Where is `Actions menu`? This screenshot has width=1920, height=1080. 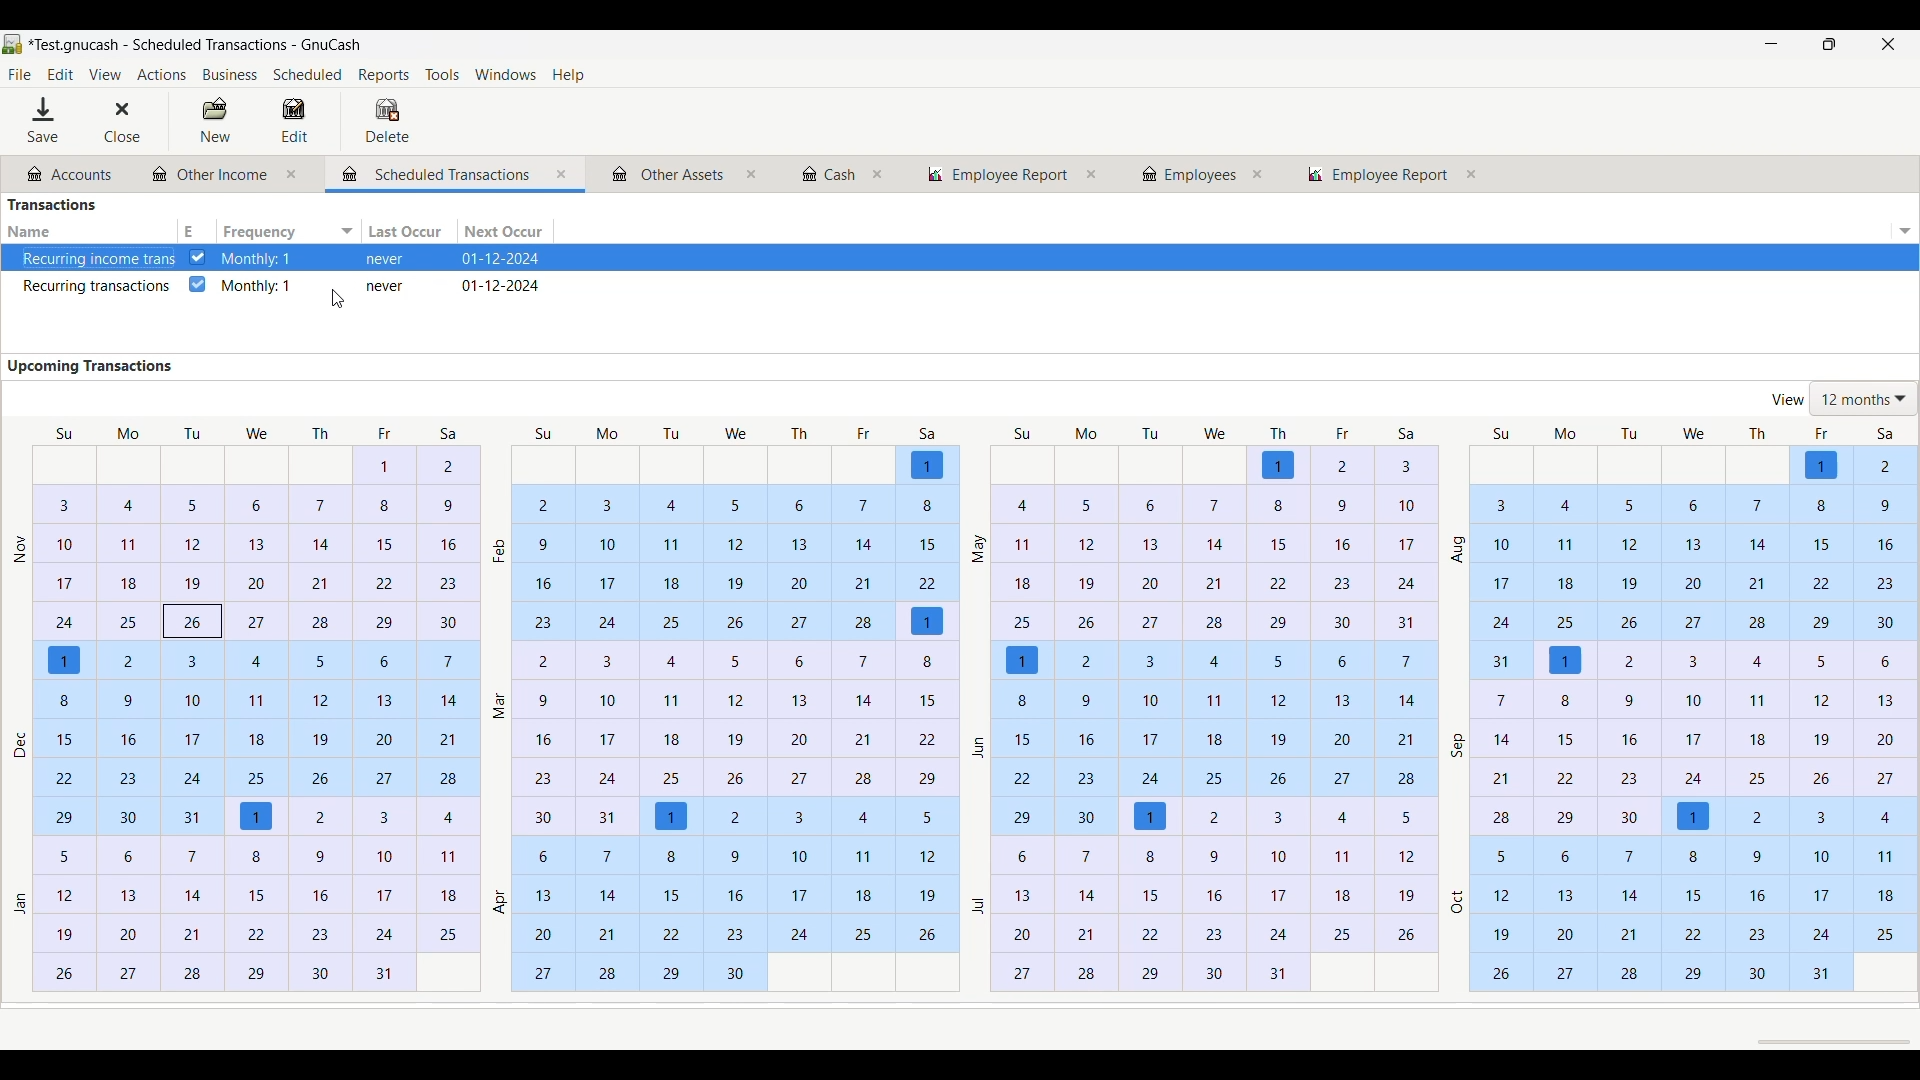
Actions menu is located at coordinates (159, 74).